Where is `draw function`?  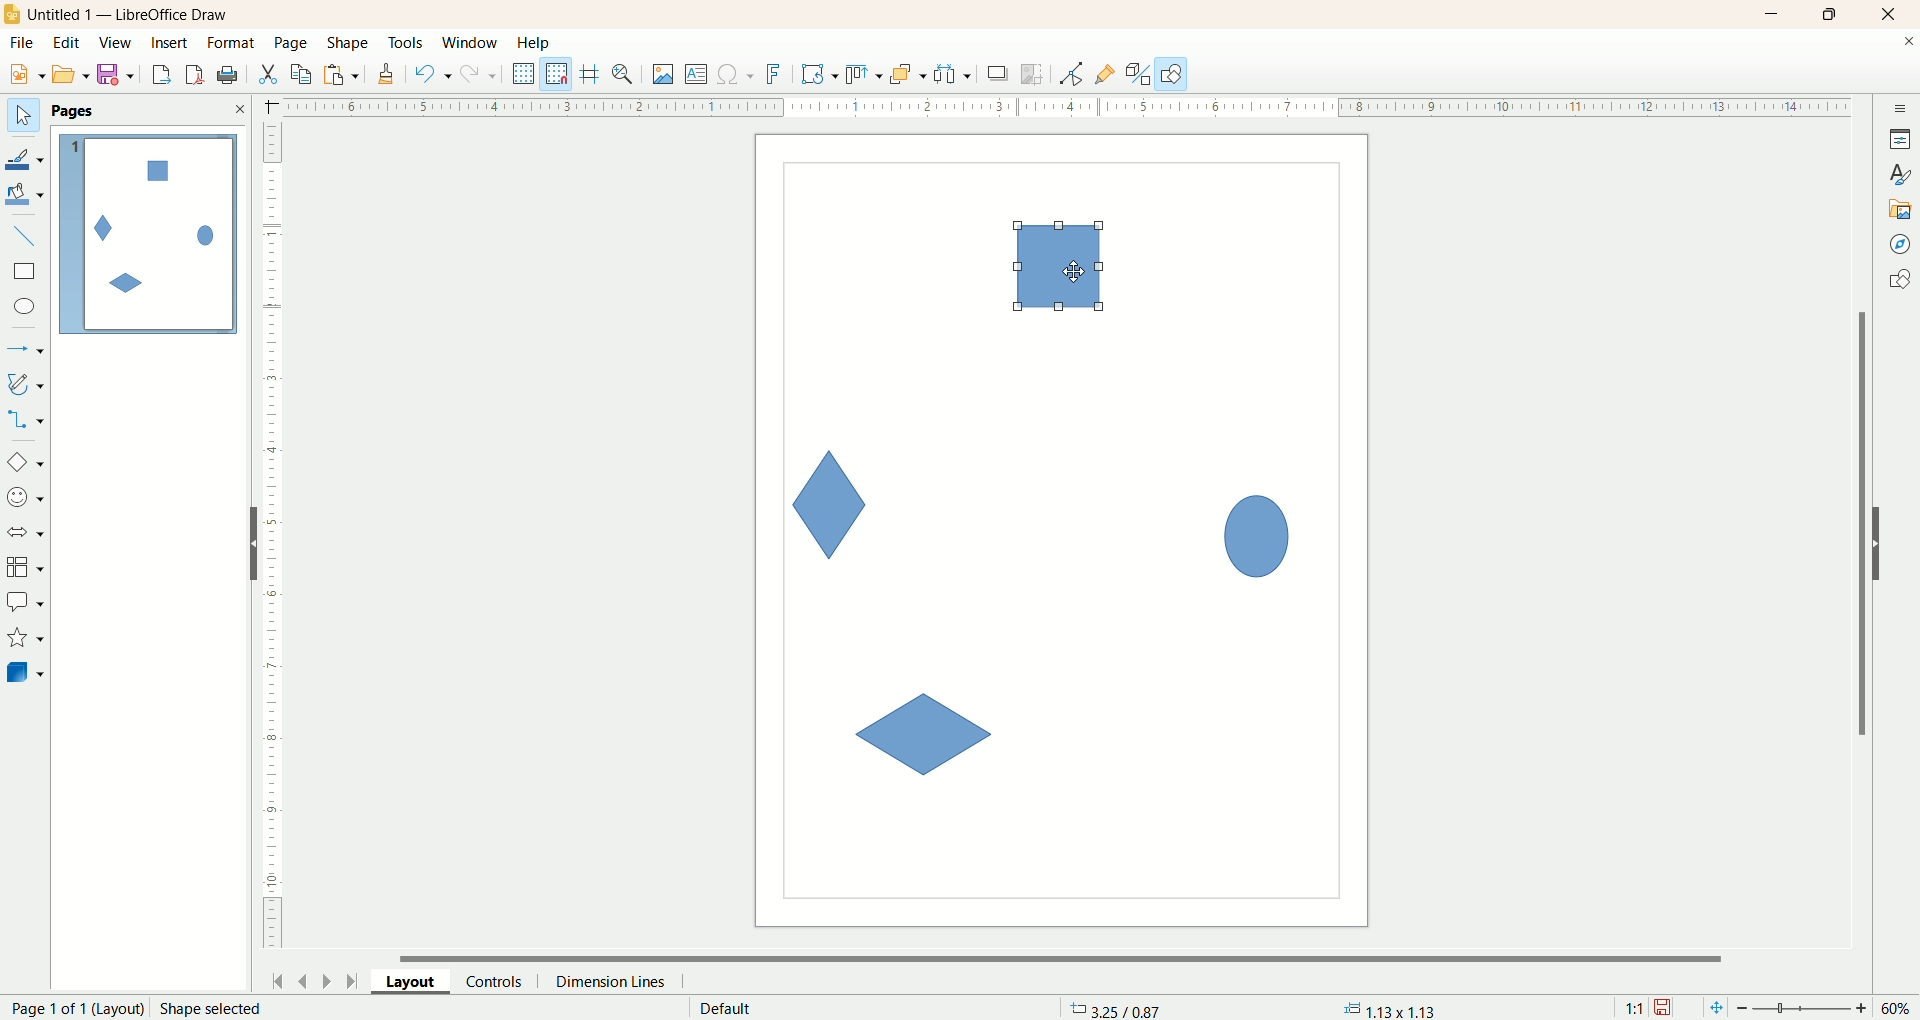
draw function is located at coordinates (1172, 73).